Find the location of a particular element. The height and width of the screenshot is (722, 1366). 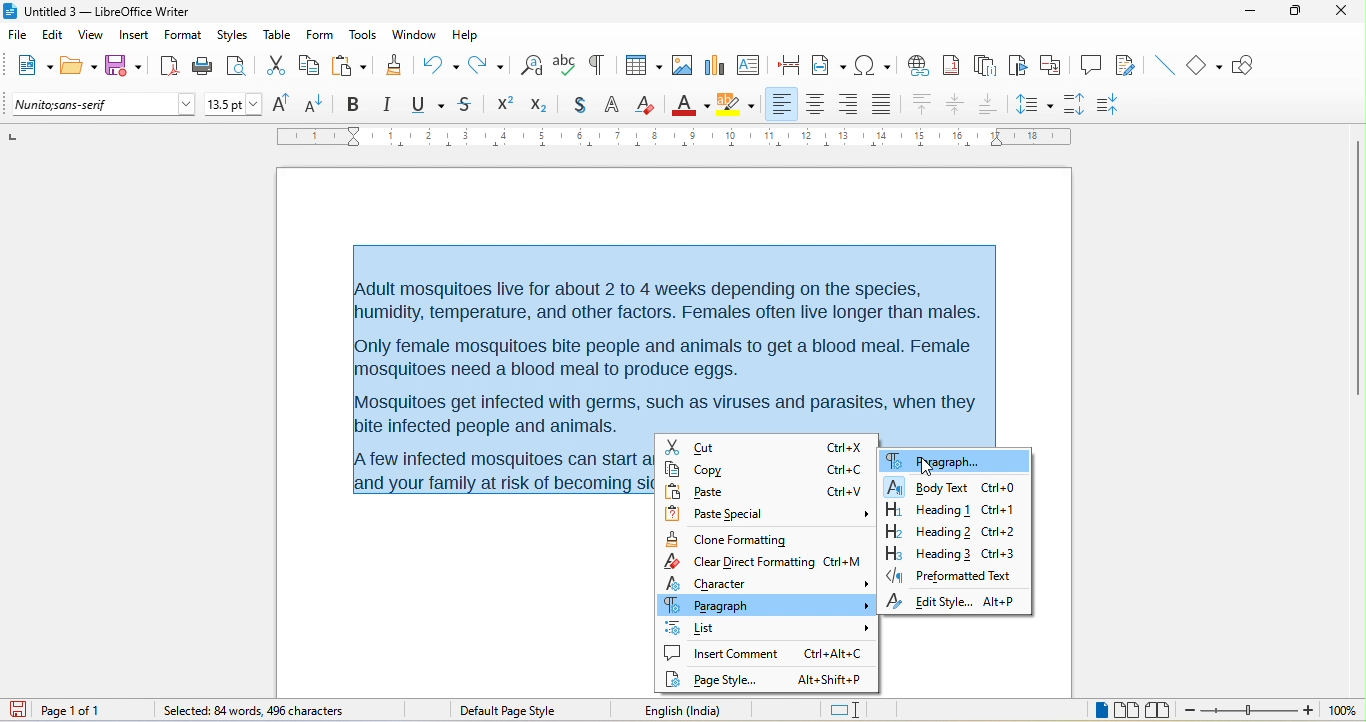

shortcut key is located at coordinates (846, 491).